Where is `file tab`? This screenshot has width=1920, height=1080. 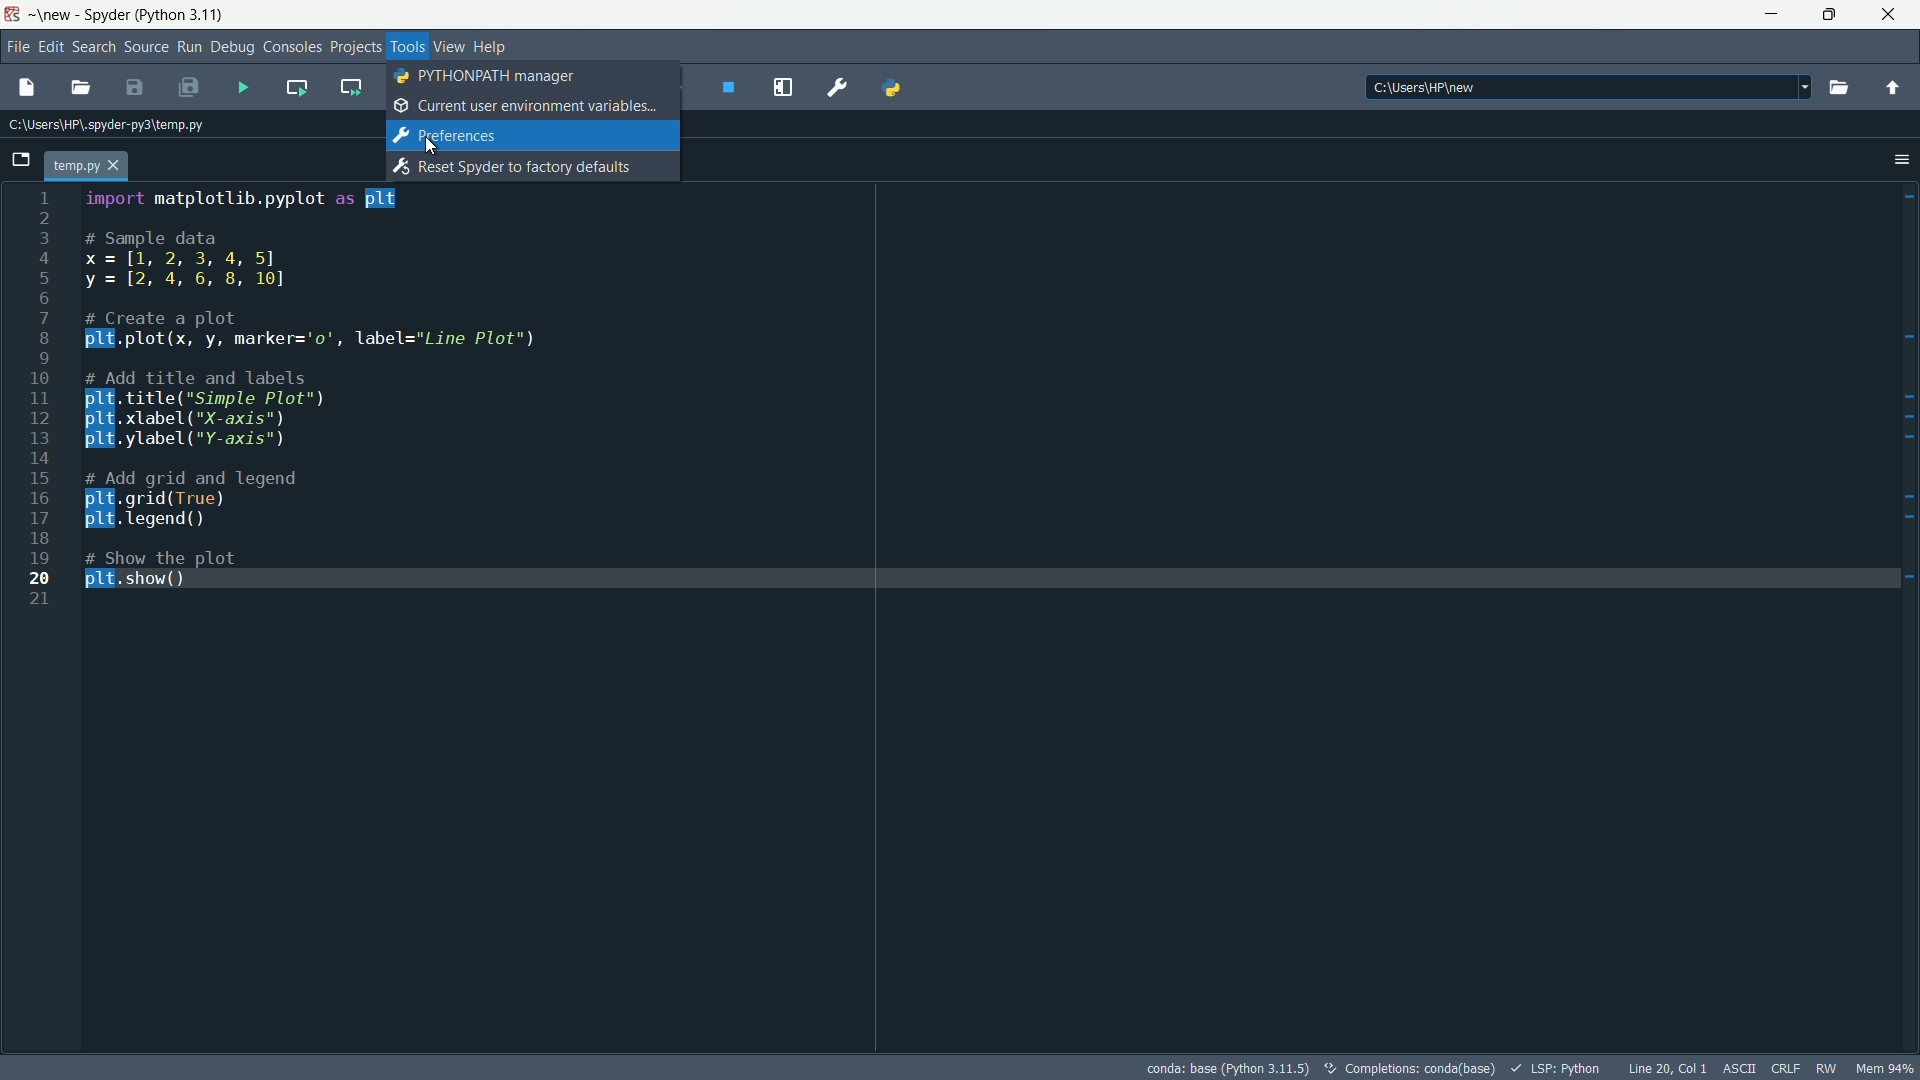
file tab is located at coordinates (86, 165).